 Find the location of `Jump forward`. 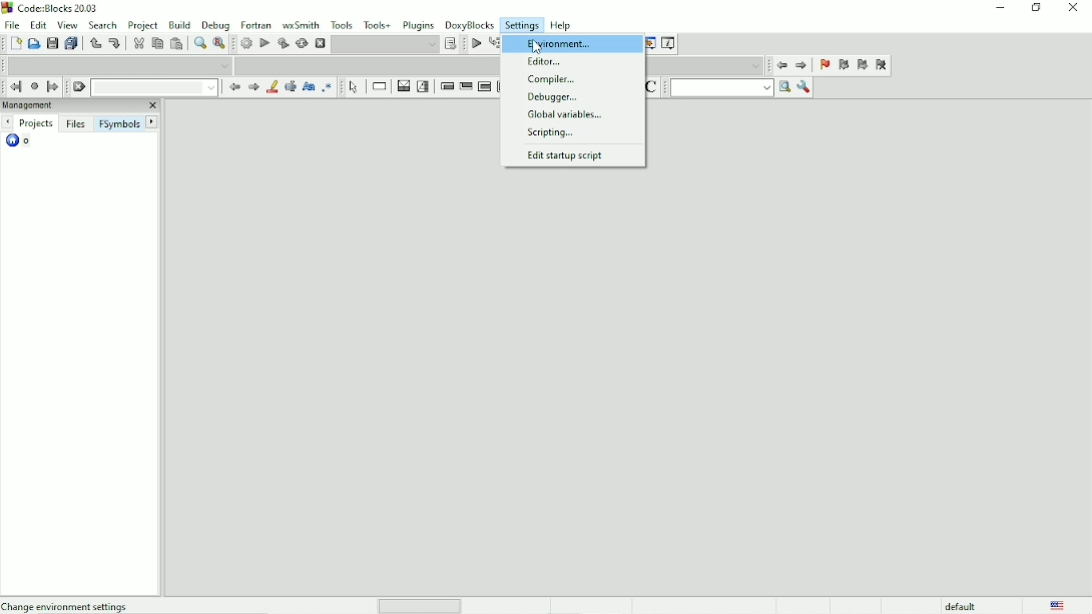

Jump forward is located at coordinates (801, 65).